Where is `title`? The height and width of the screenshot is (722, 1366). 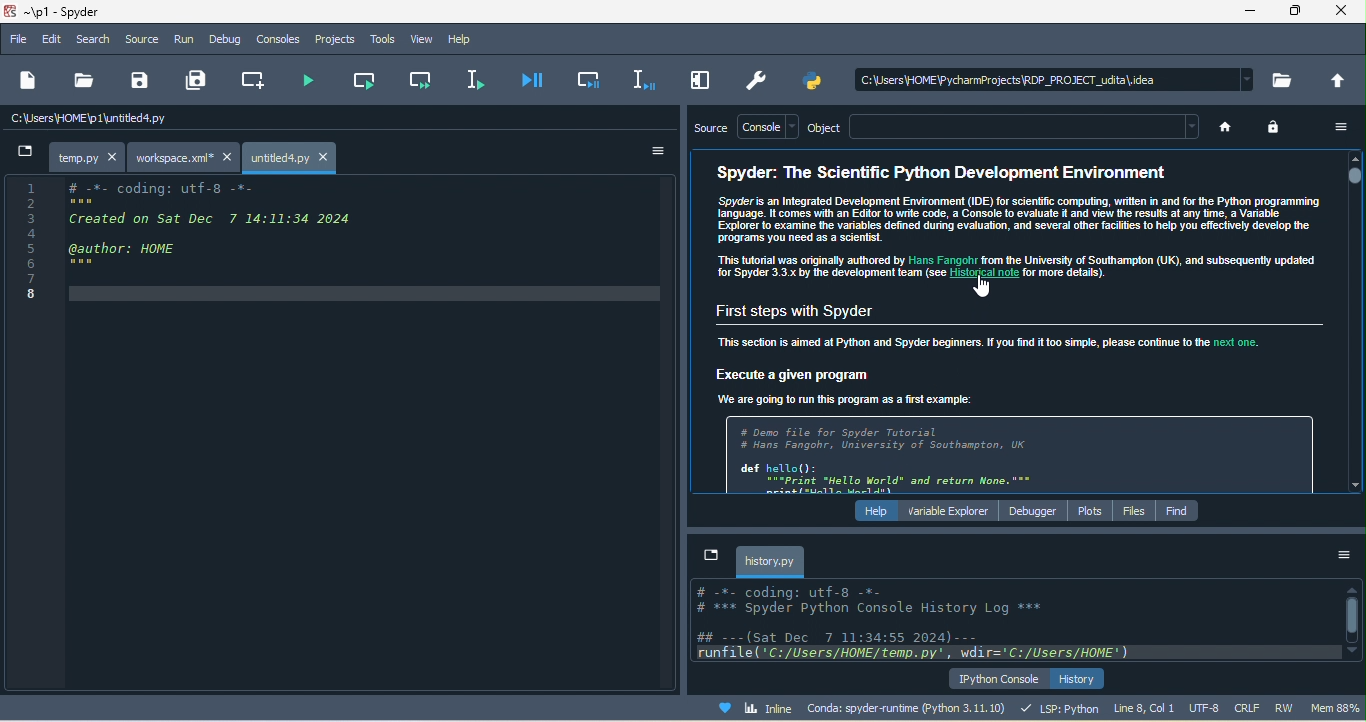
title is located at coordinates (73, 12).